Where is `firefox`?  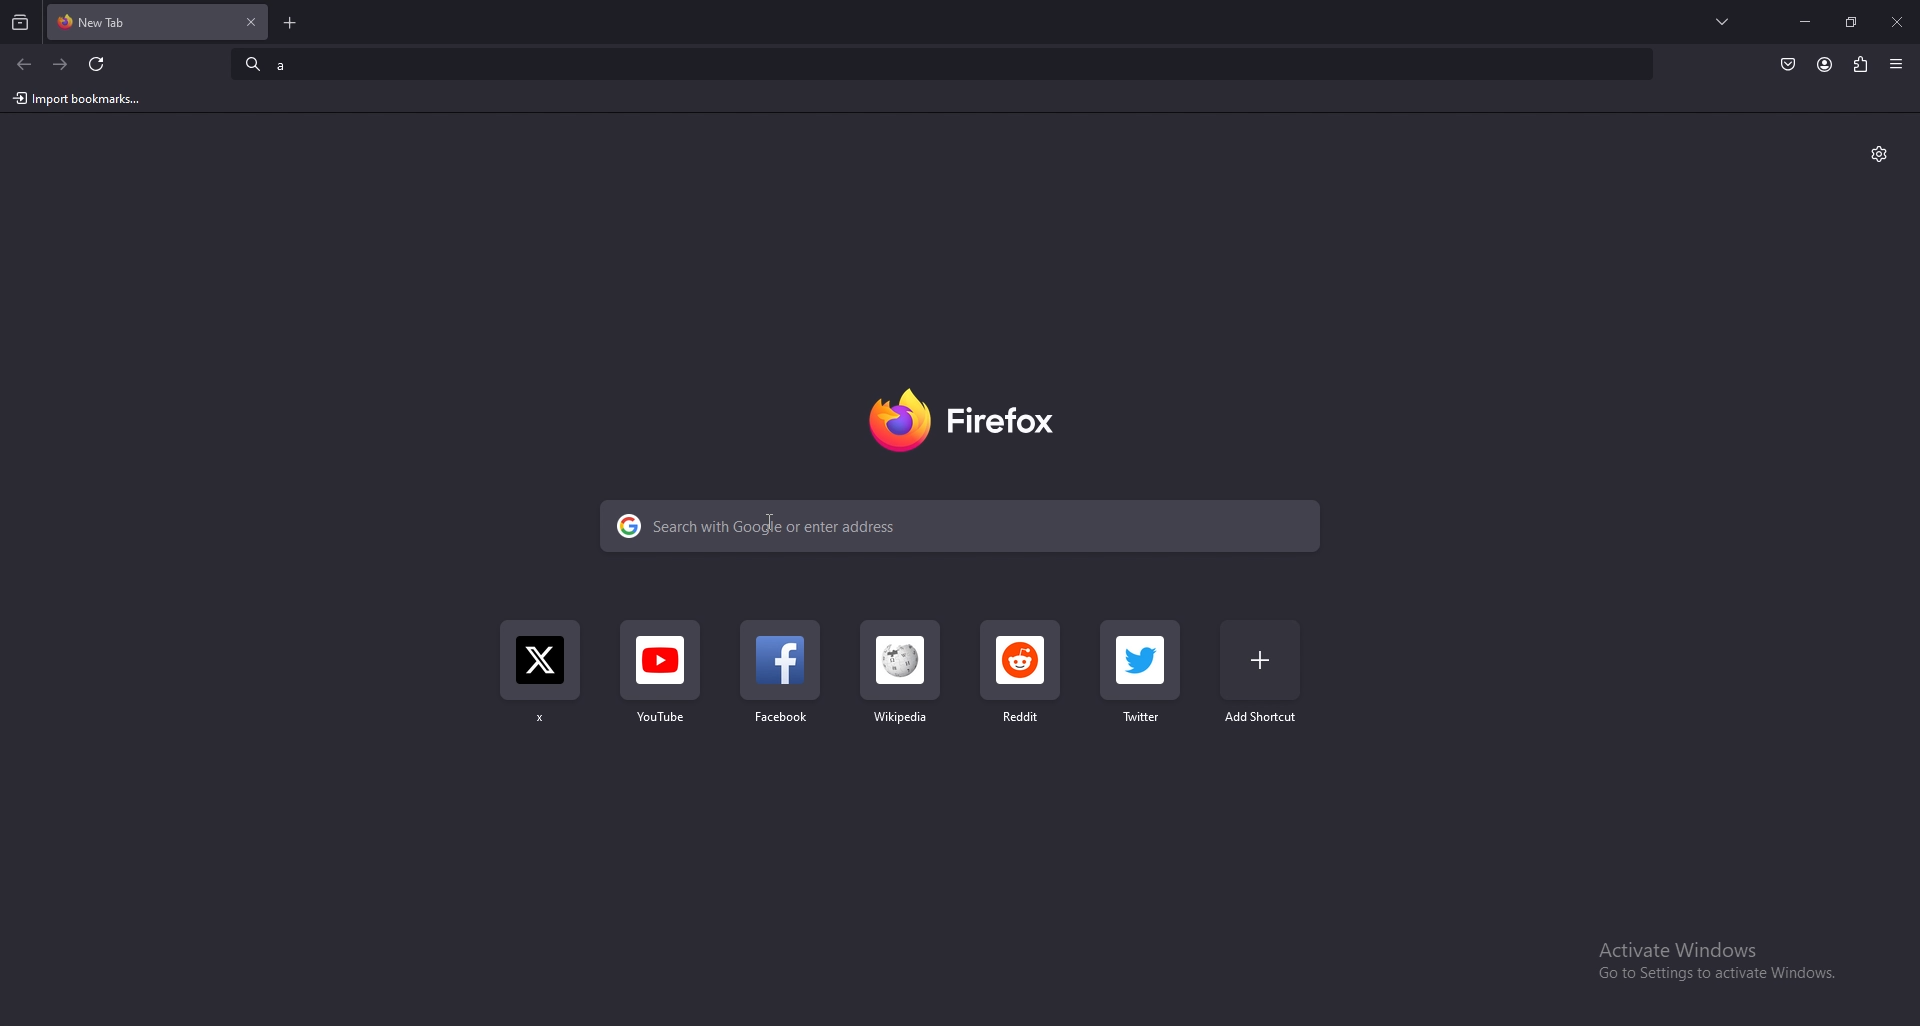 firefox is located at coordinates (960, 424).